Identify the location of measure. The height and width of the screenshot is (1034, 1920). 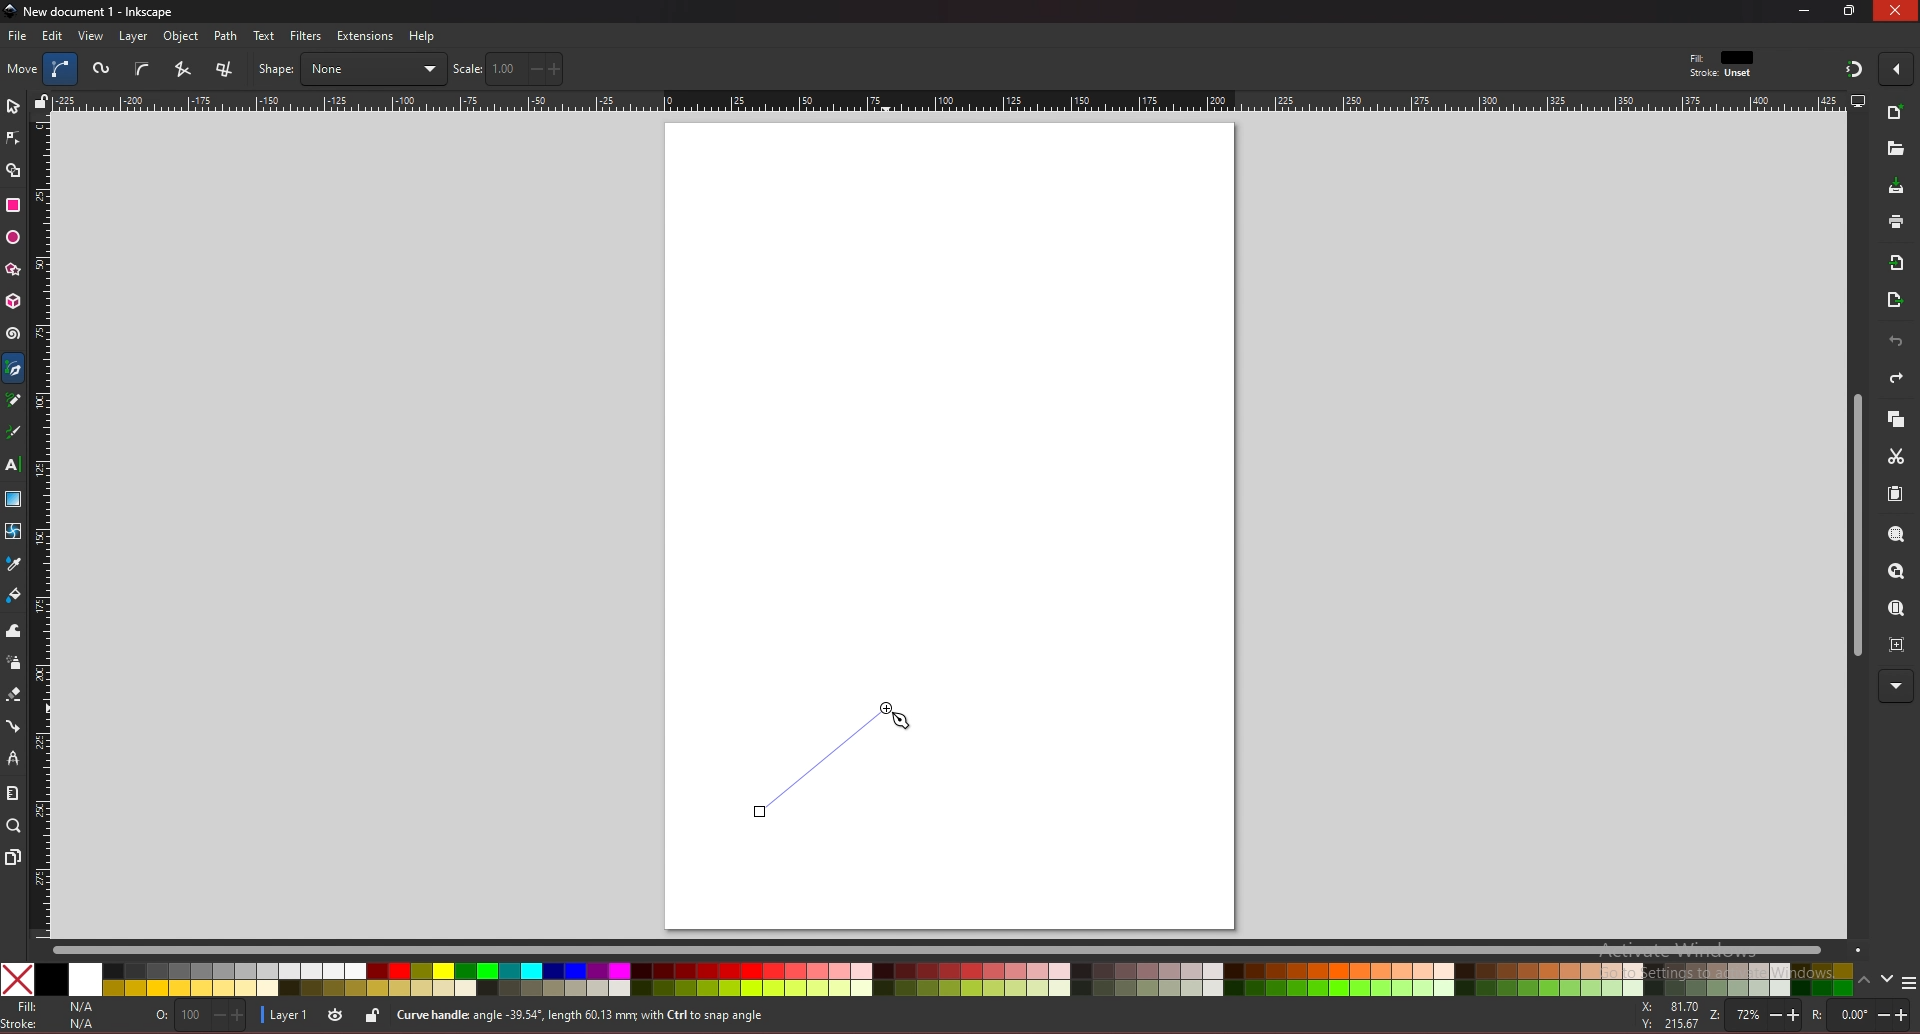
(12, 793).